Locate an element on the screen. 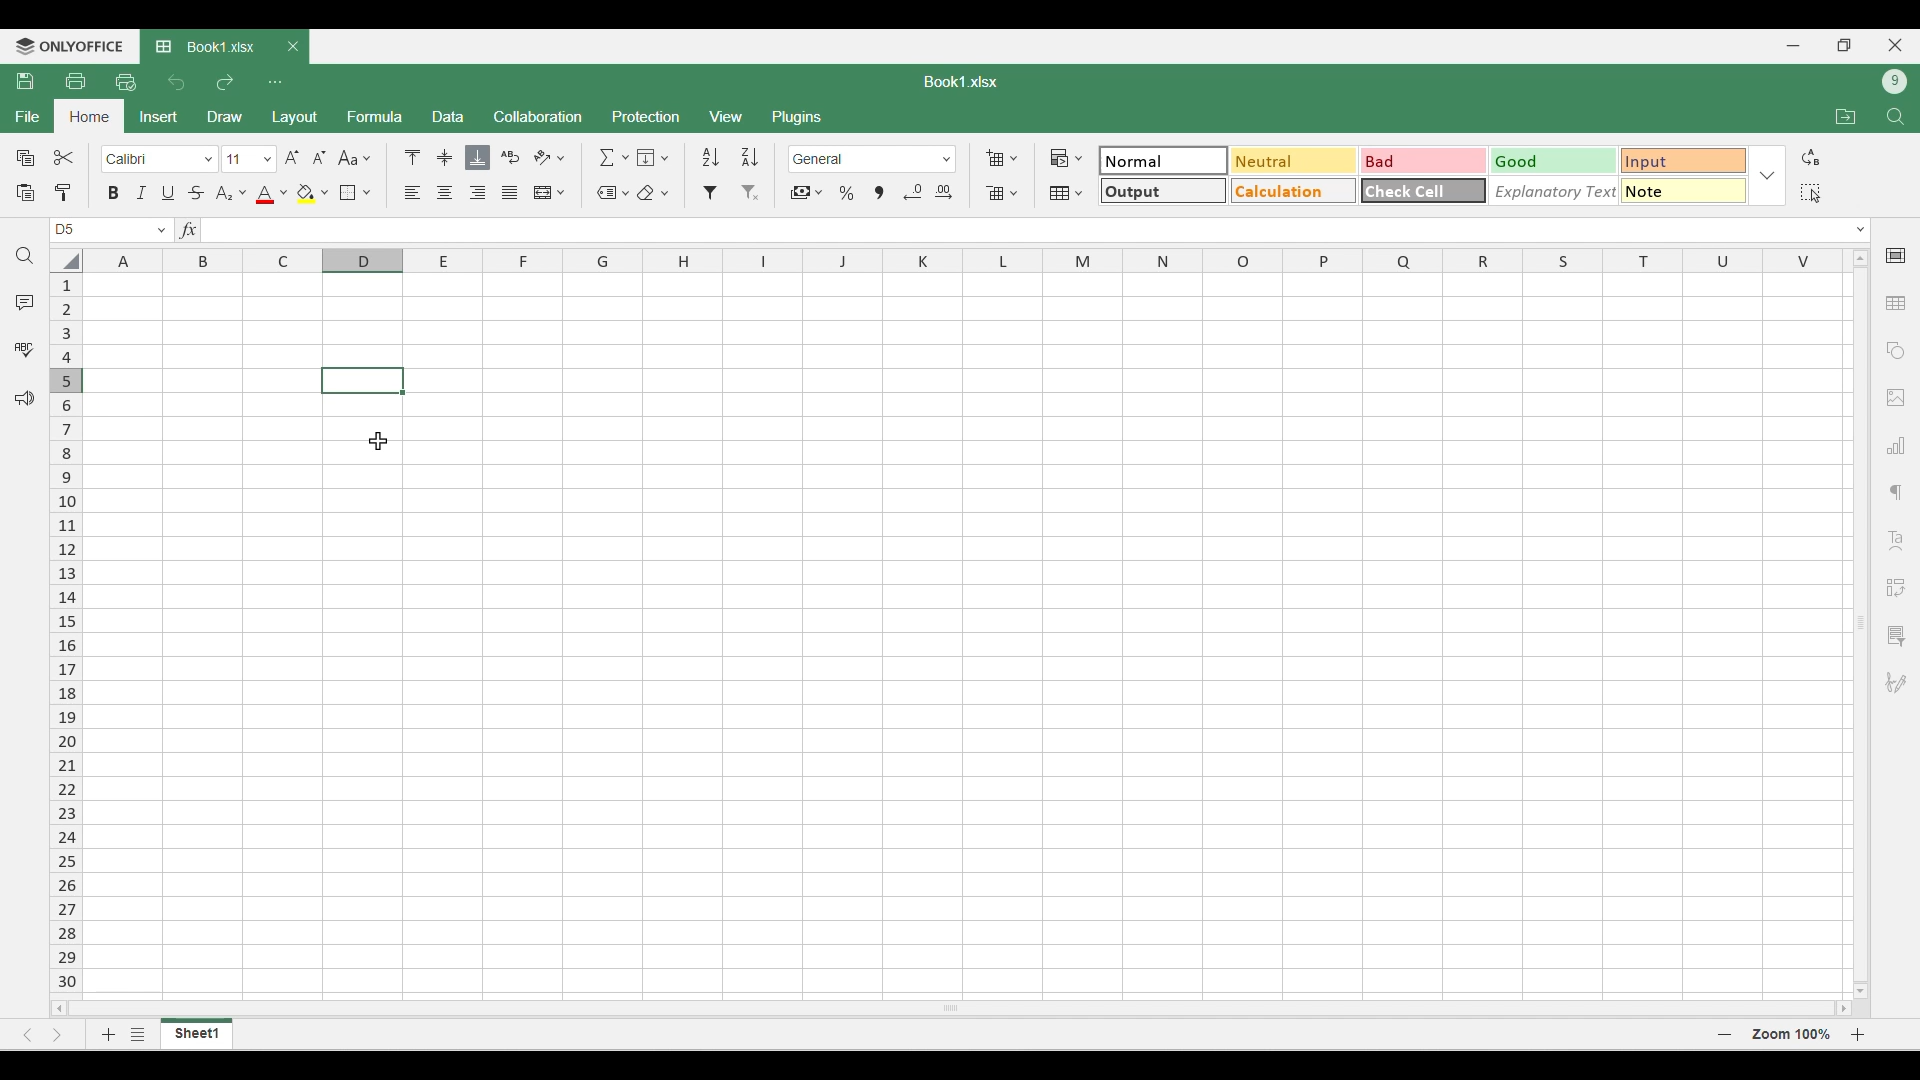 This screenshot has height=1080, width=1920. Subscript is located at coordinates (230, 194).